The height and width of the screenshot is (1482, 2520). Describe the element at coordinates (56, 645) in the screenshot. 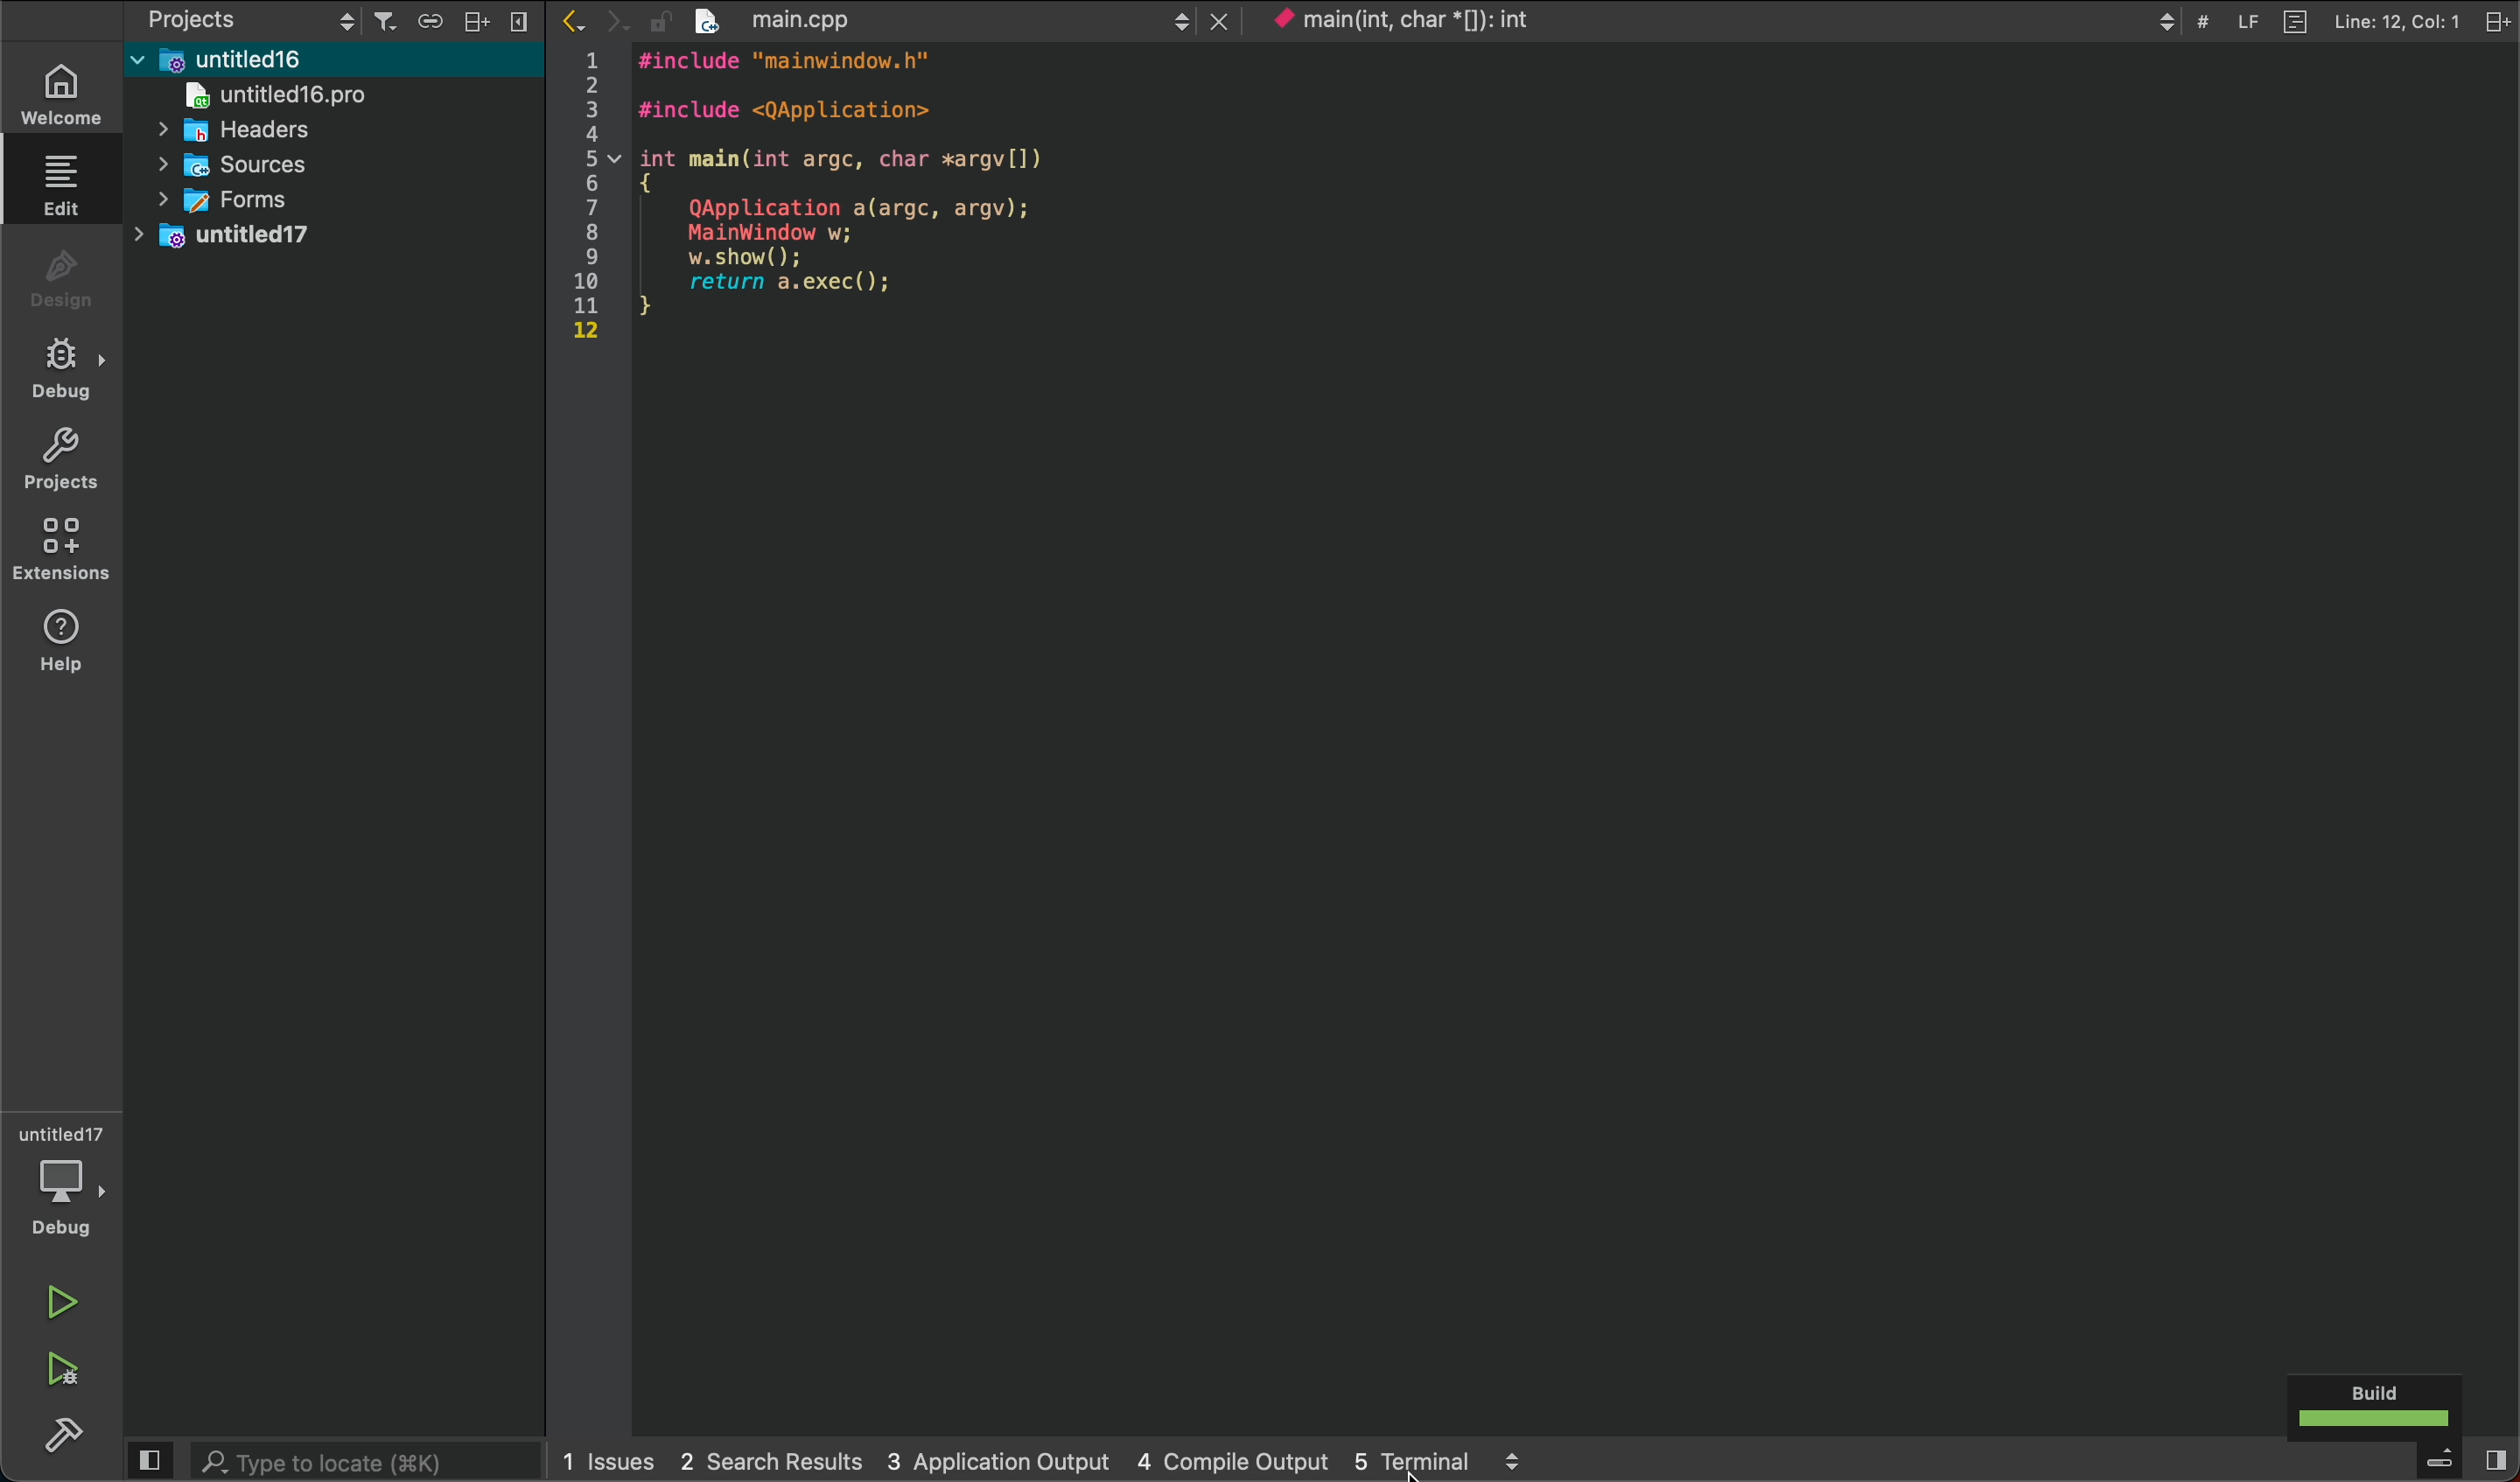

I see `help` at that location.